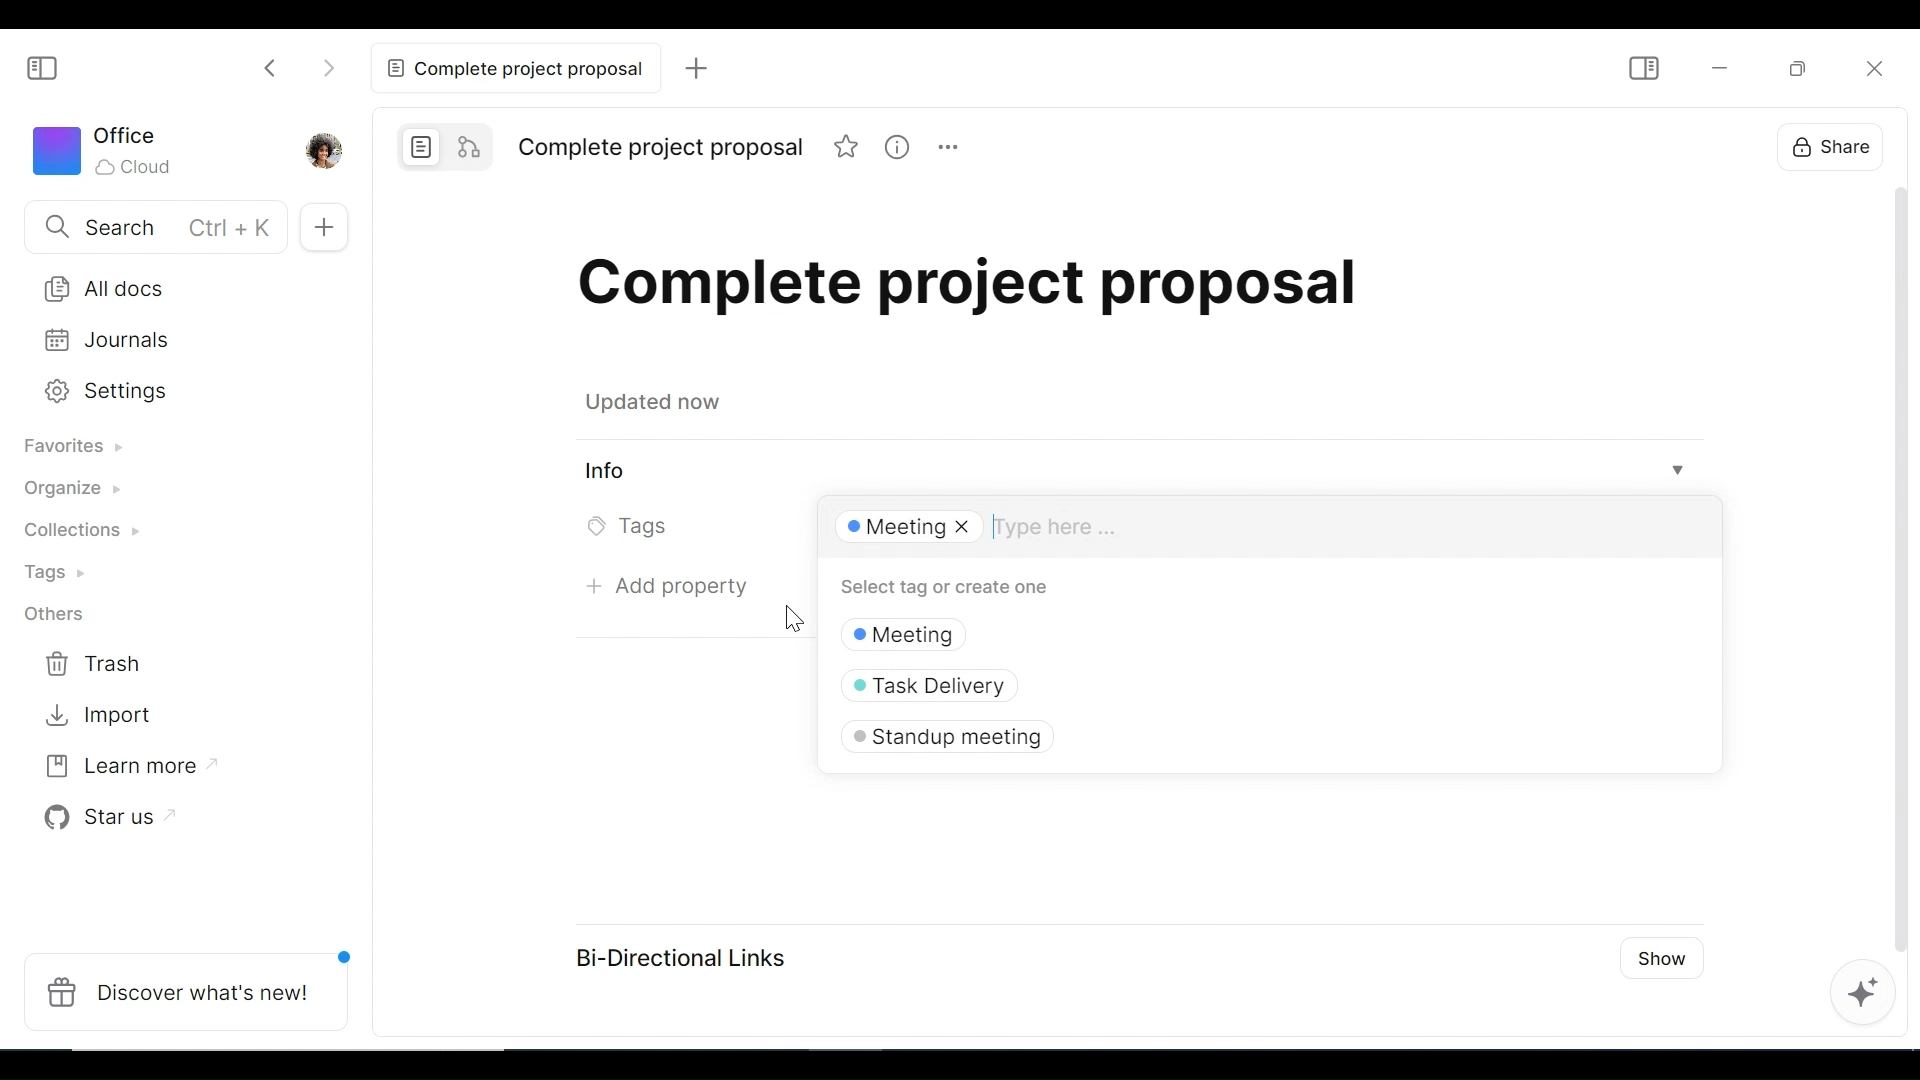 Image resolution: width=1920 pixels, height=1080 pixels. What do you see at coordinates (788, 617) in the screenshot?
I see `Cursor` at bounding box center [788, 617].